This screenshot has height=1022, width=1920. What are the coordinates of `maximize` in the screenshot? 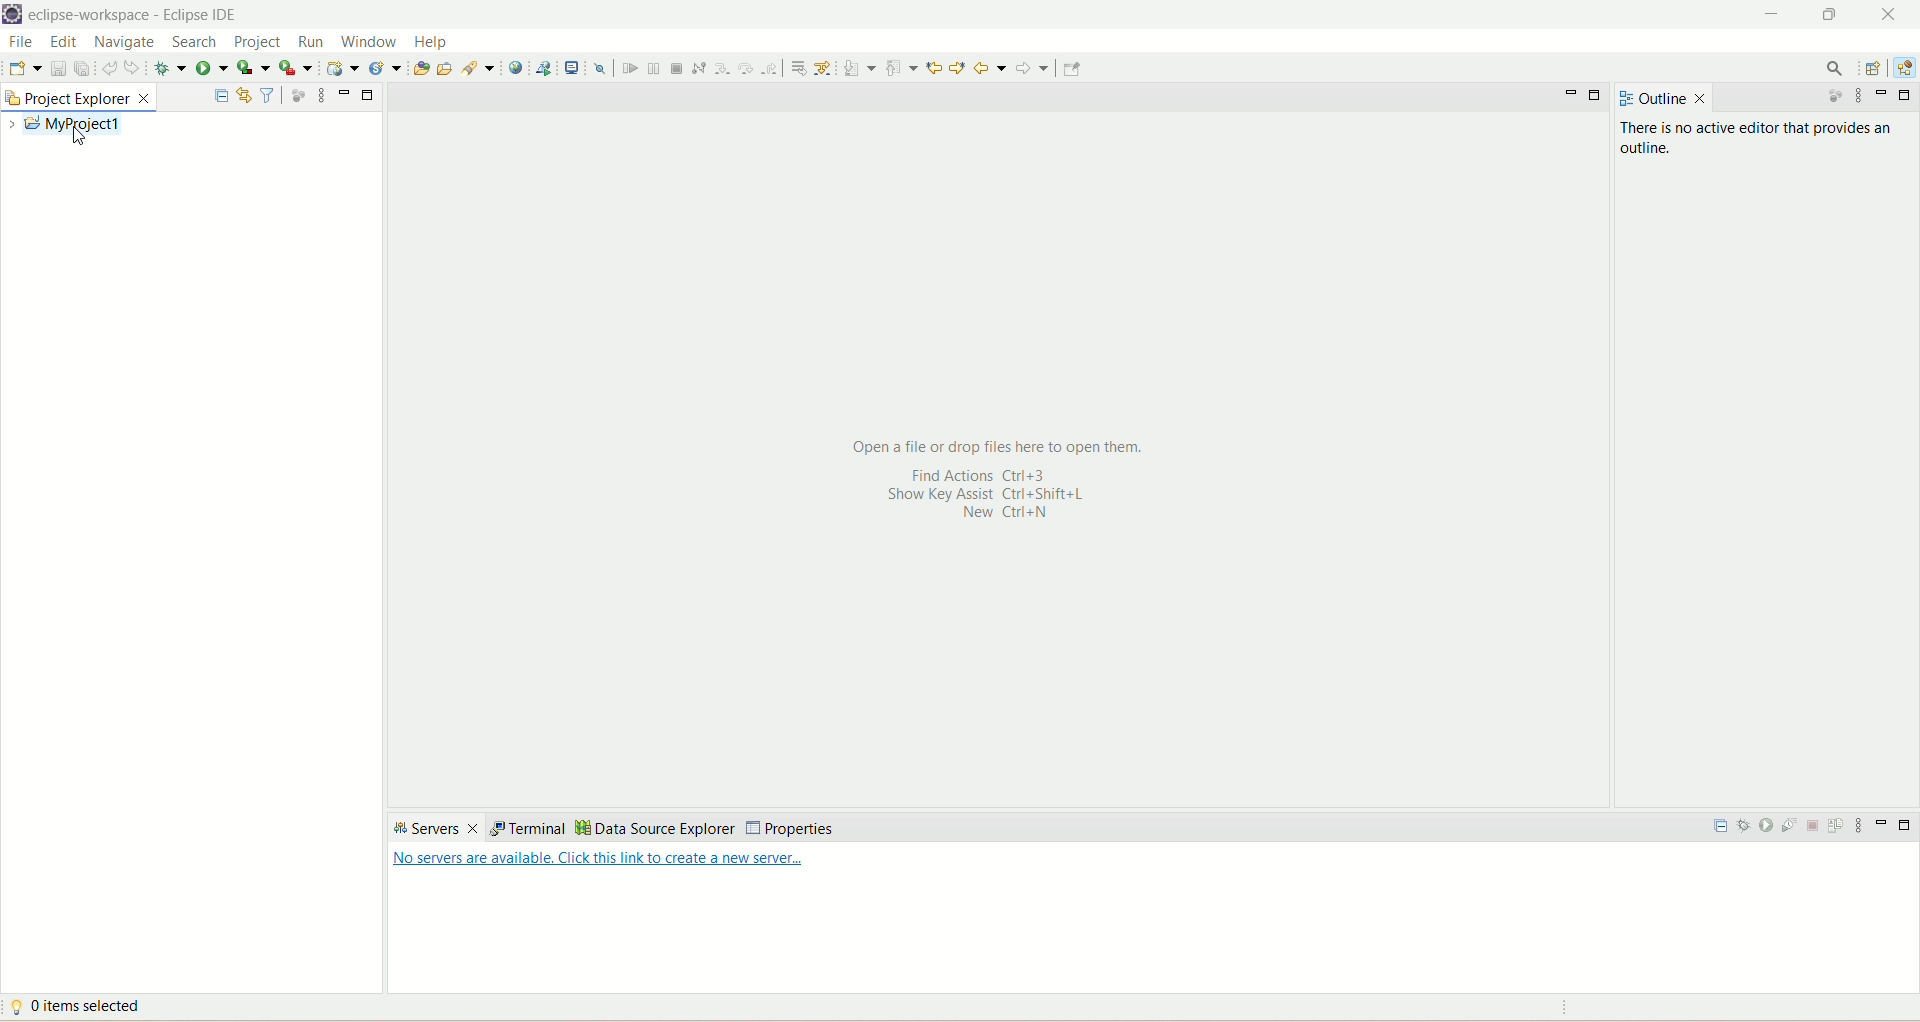 It's located at (1596, 94).